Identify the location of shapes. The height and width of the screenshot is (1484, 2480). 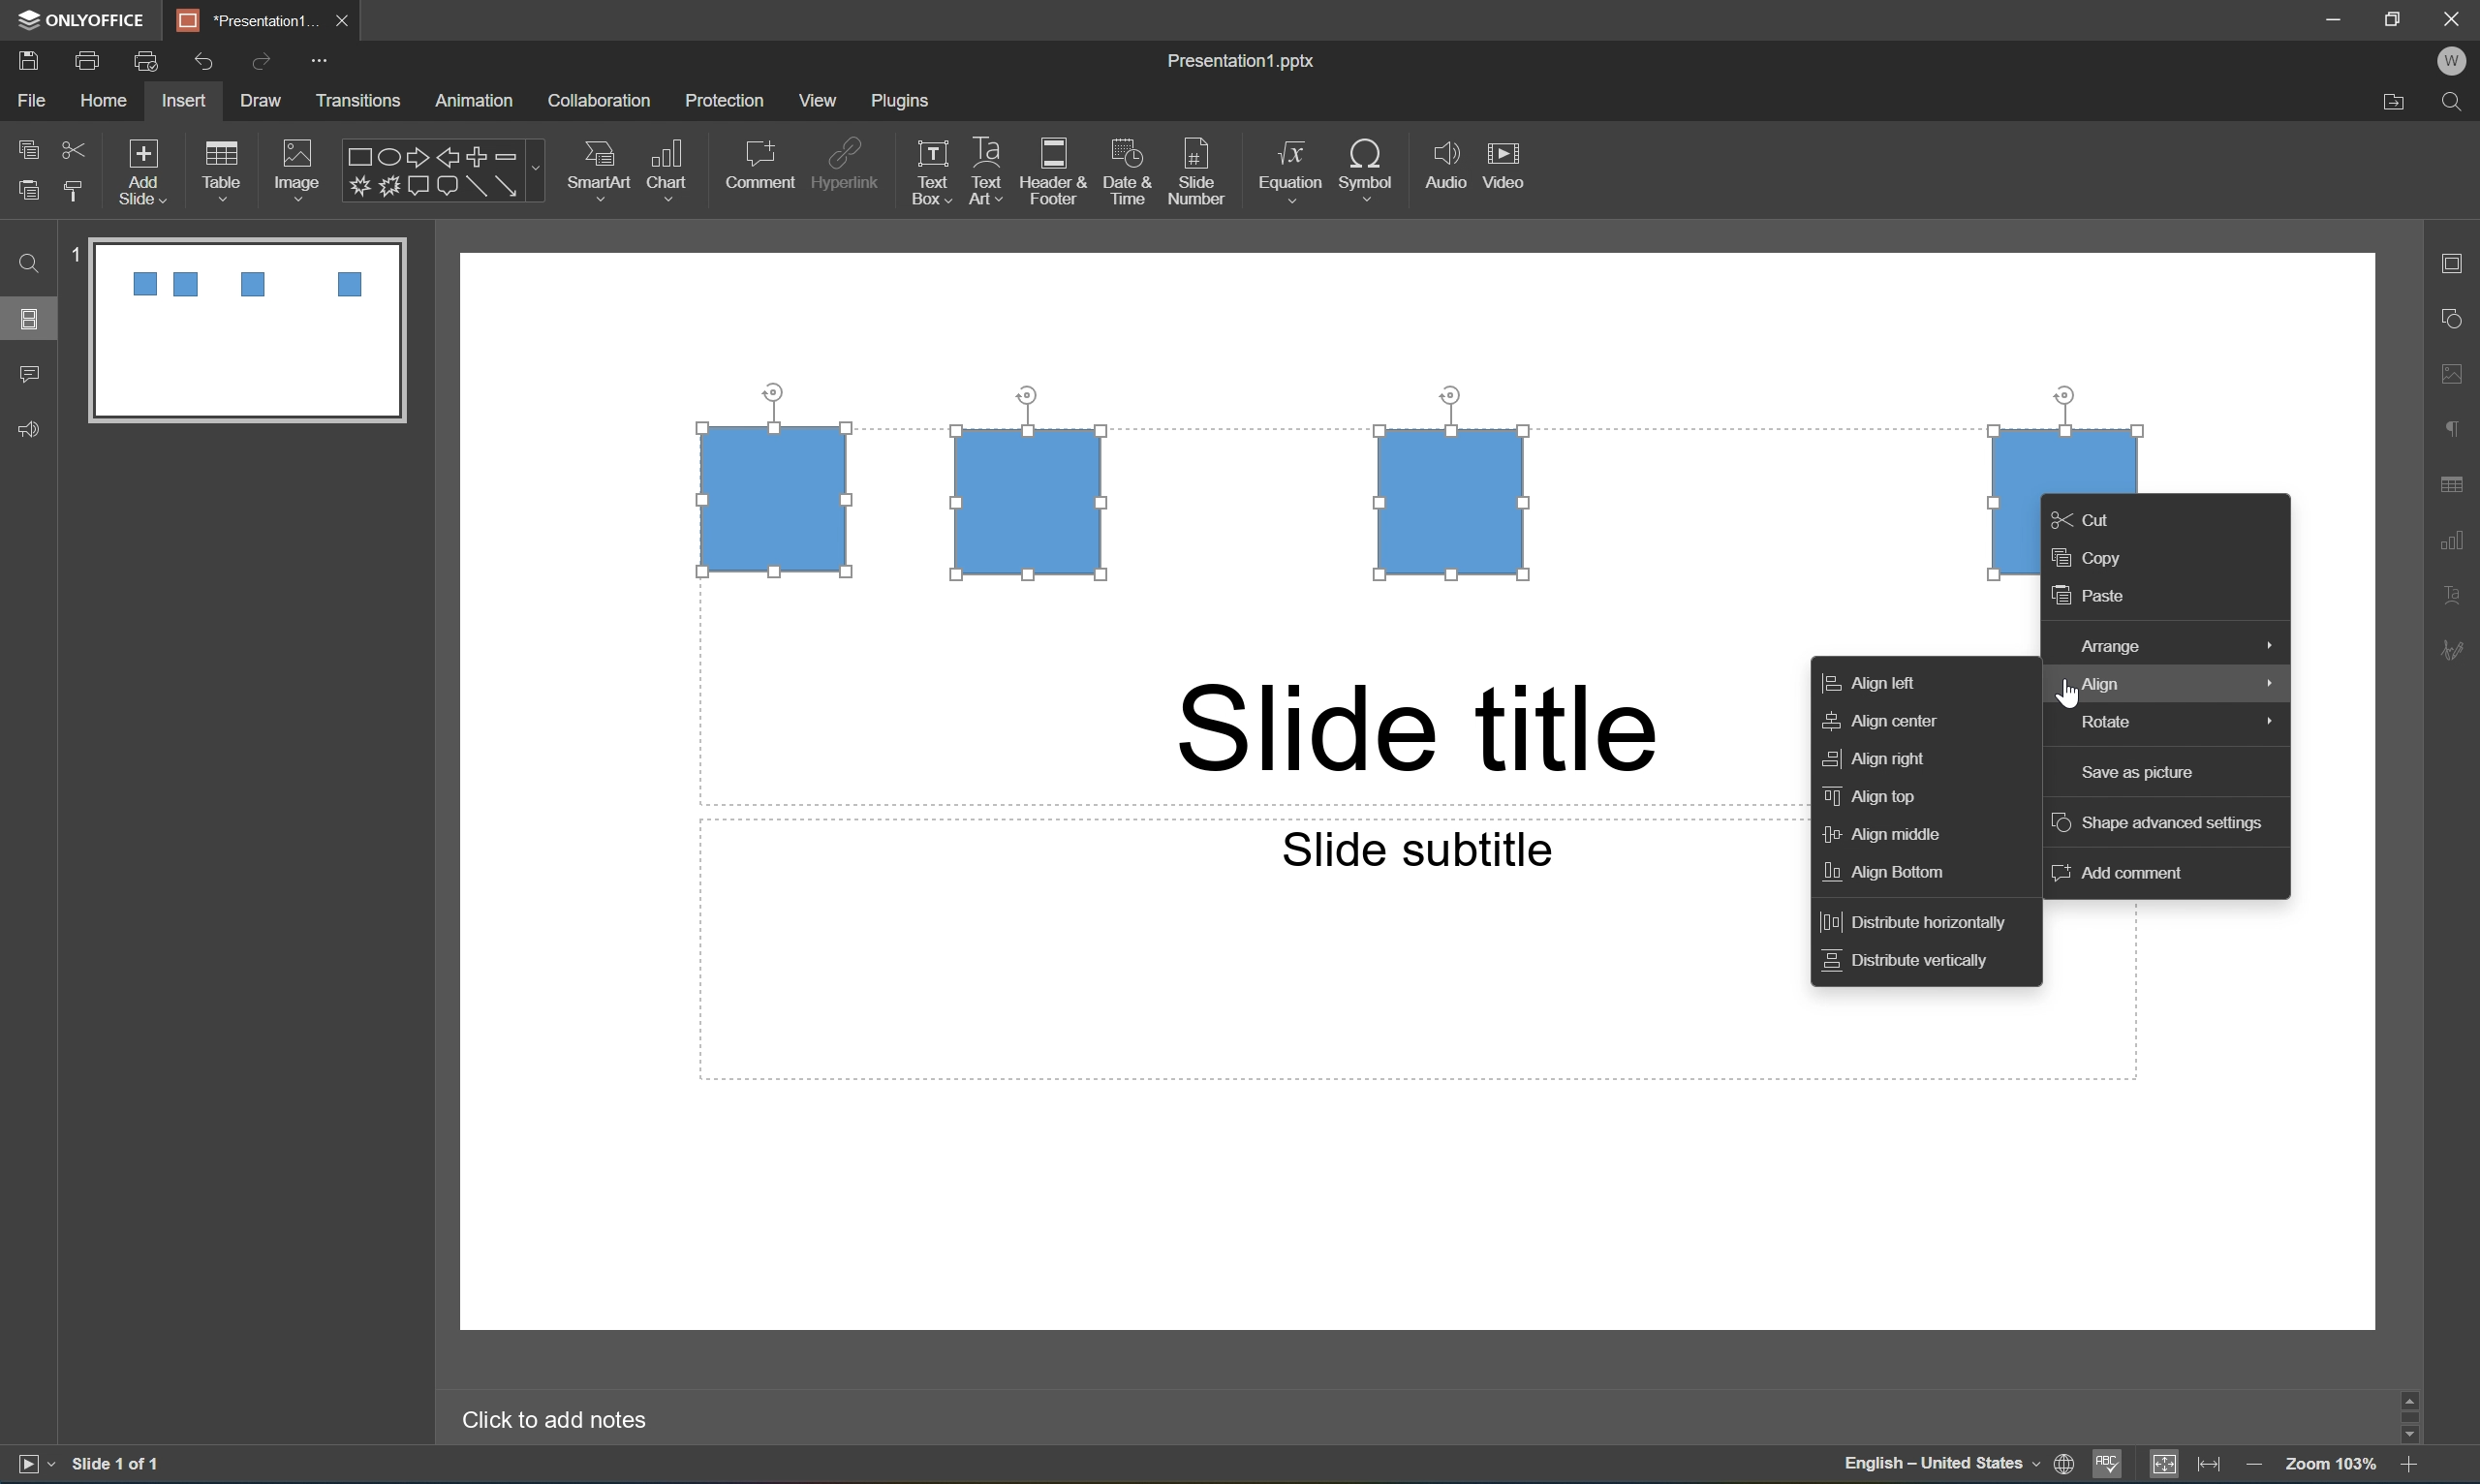
(442, 170).